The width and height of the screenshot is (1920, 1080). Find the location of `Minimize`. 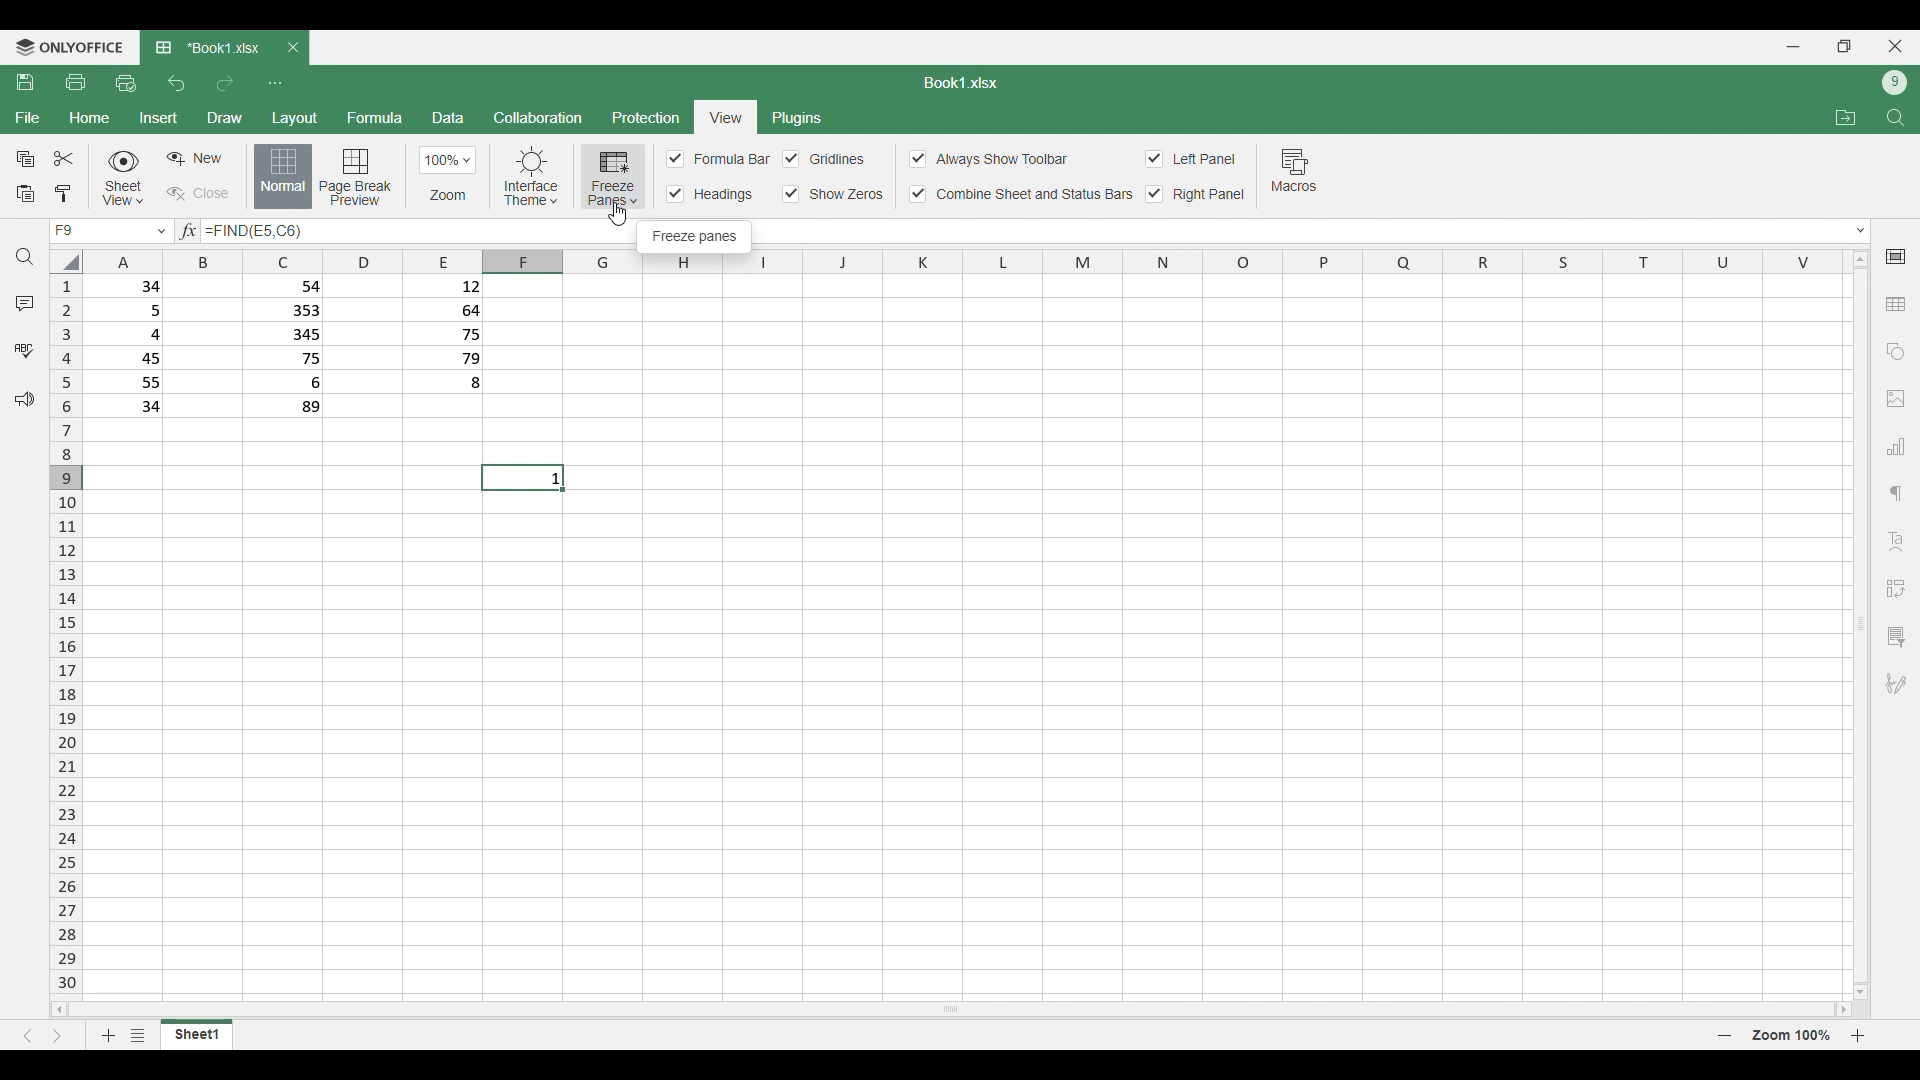

Minimize is located at coordinates (1794, 47).